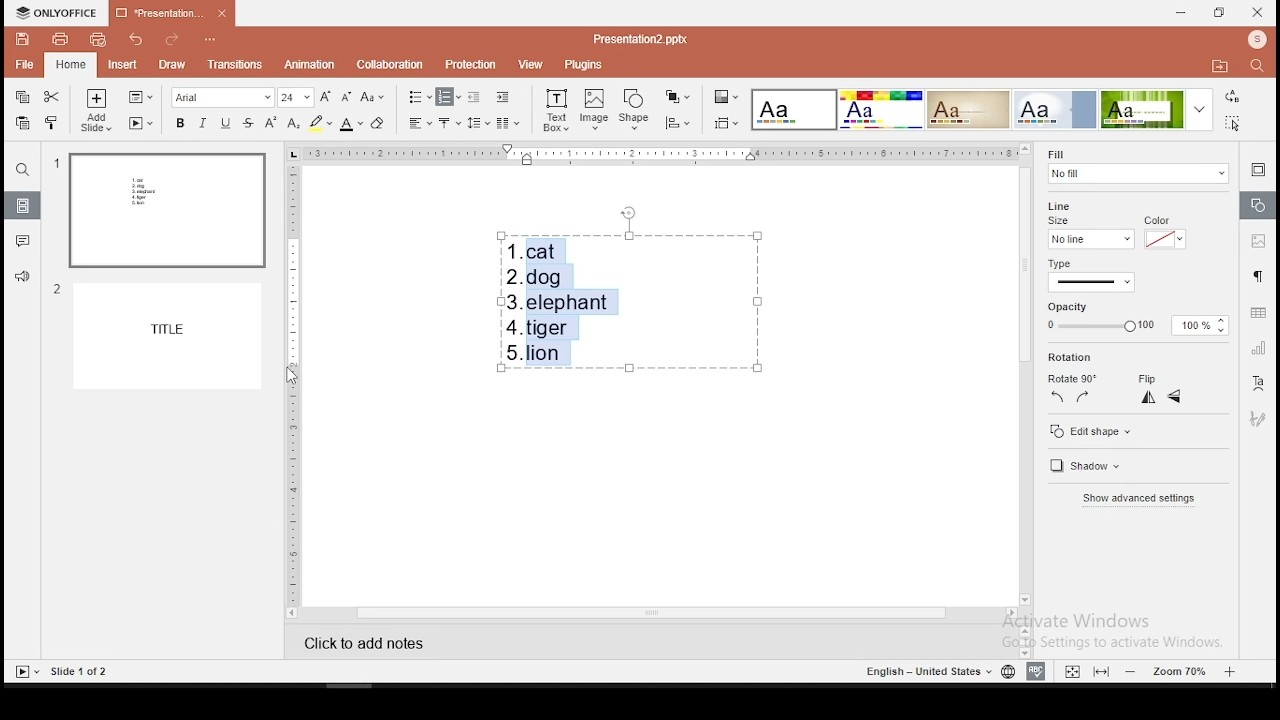  Describe the element at coordinates (389, 63) in the screenshot. I see `collaboration` at that location.